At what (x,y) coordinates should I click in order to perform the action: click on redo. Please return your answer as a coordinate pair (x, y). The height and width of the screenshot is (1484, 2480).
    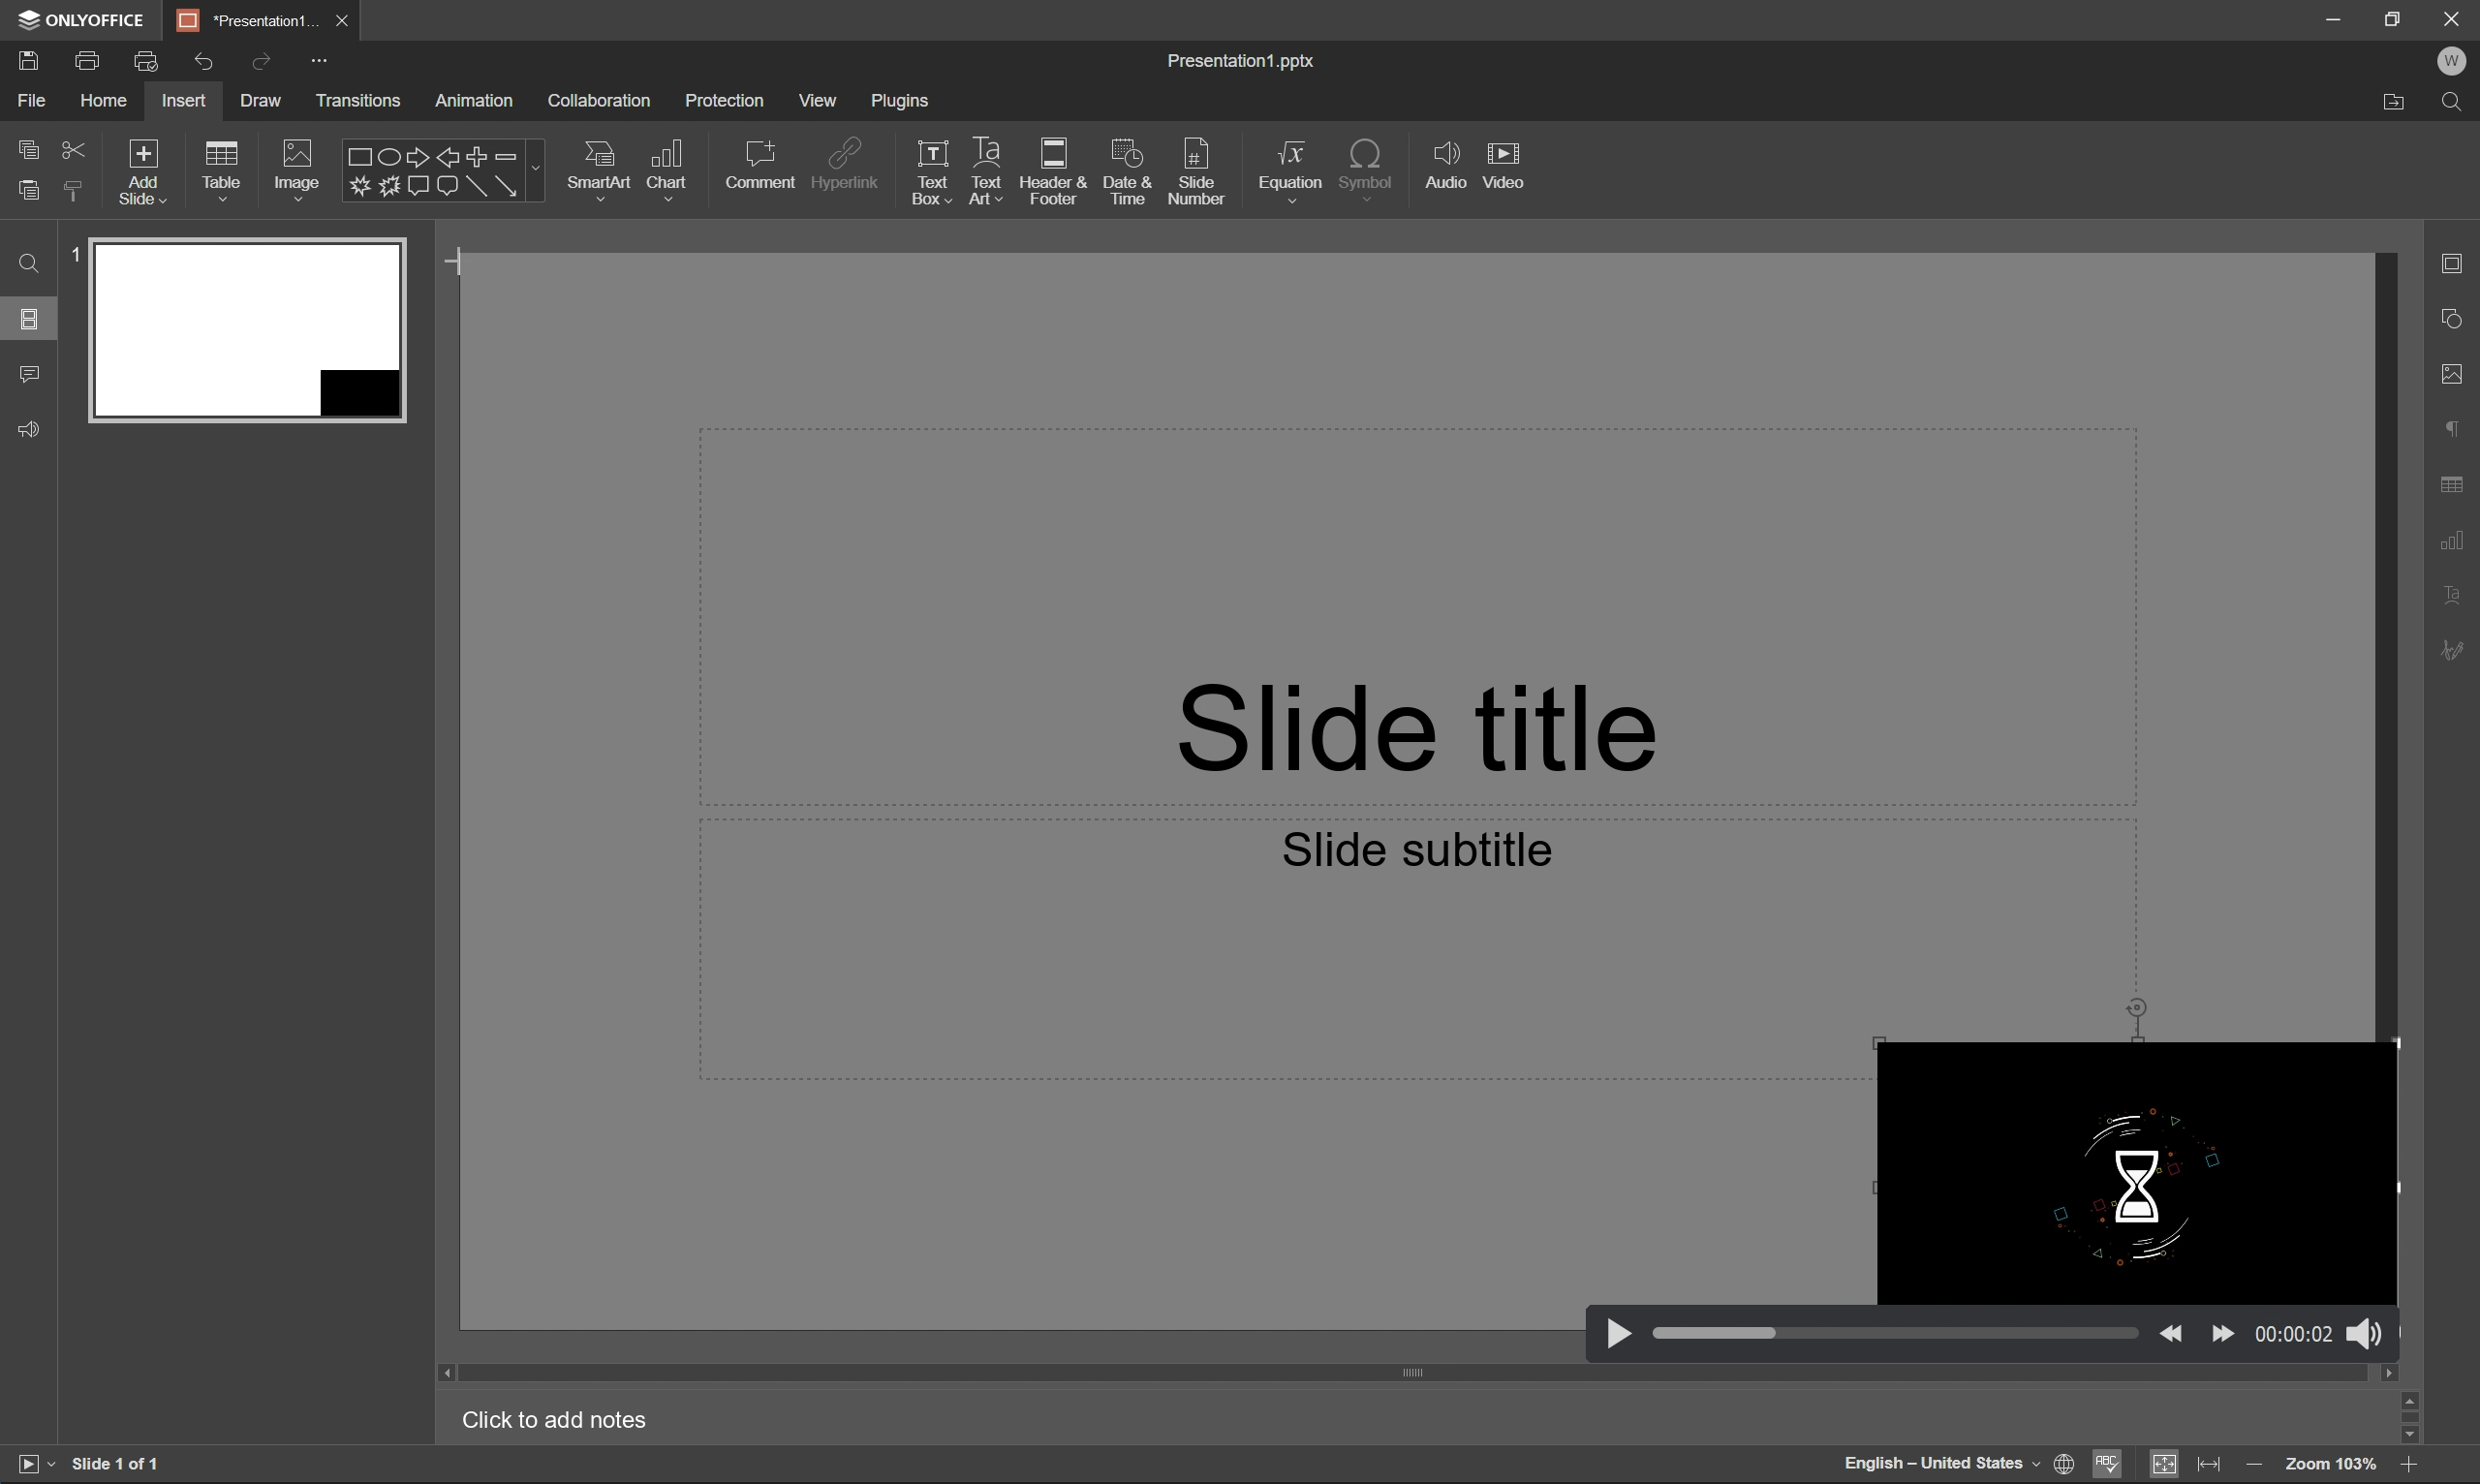
    Looking at the image, I should click on (262, 61).